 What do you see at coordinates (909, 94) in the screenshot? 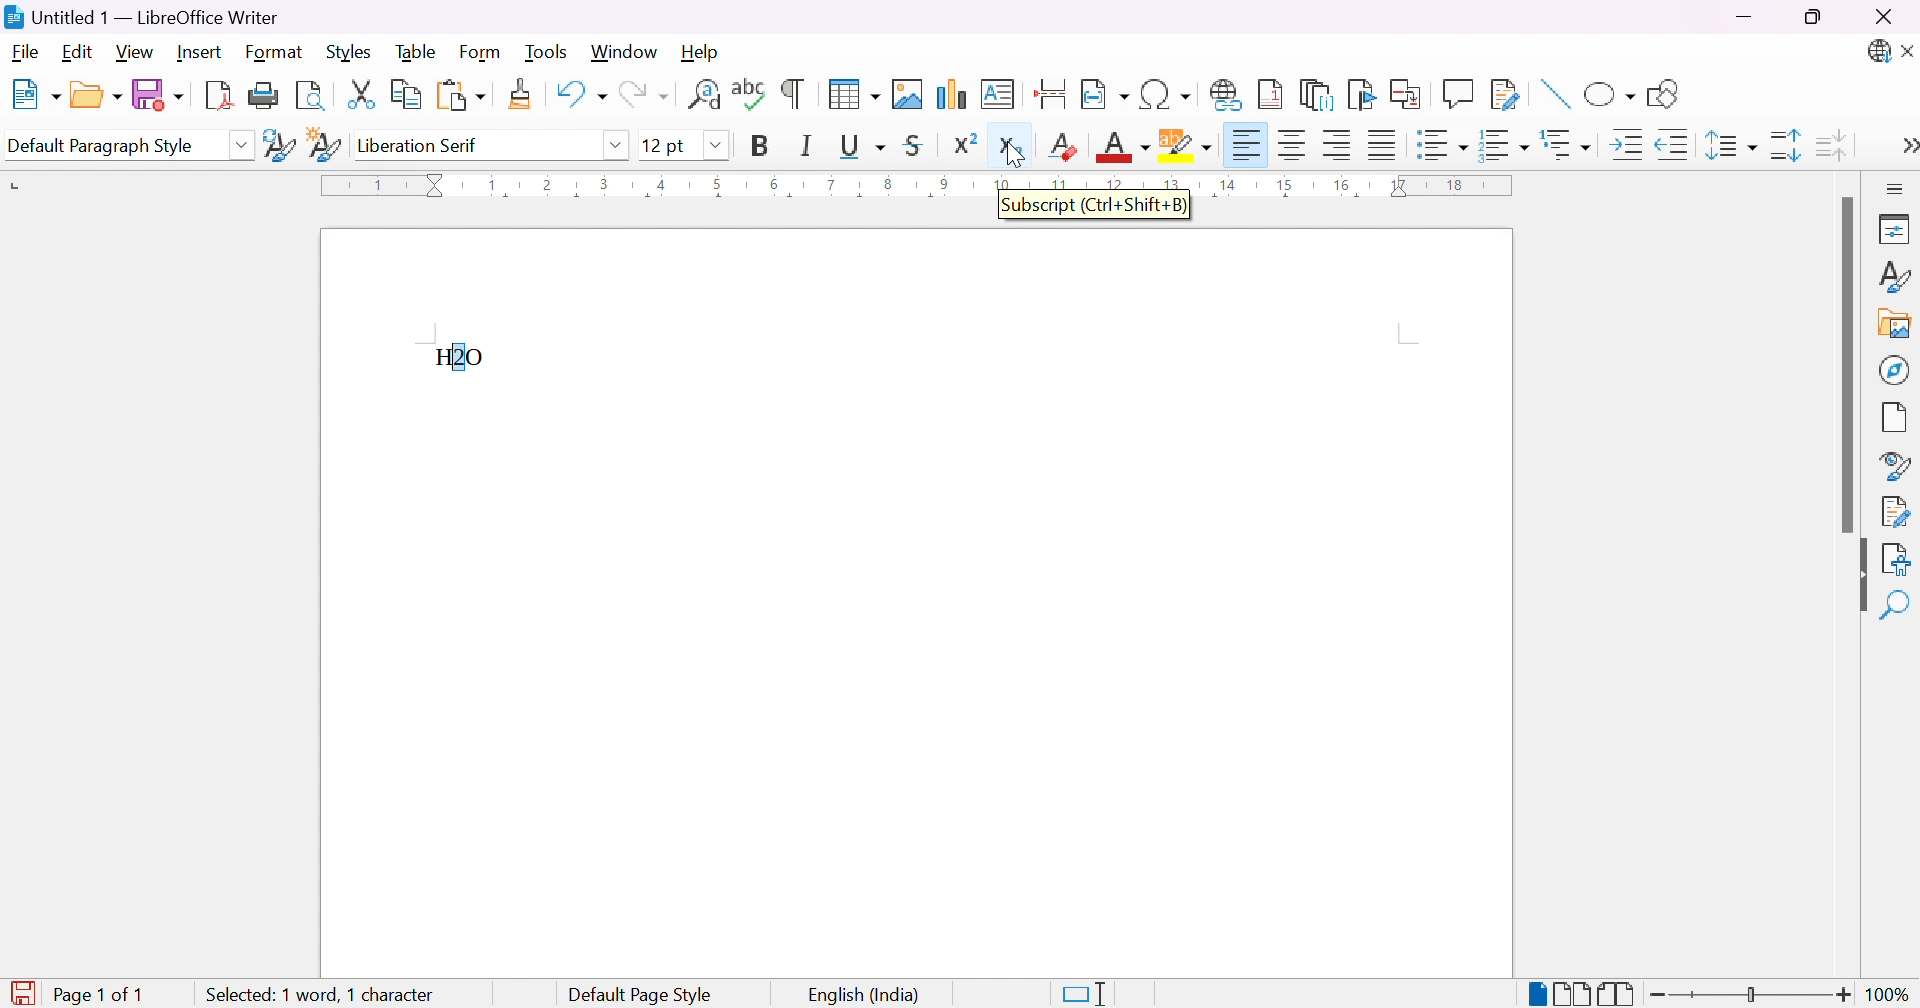
I see `Insert image` at bounding box center [909, 94].